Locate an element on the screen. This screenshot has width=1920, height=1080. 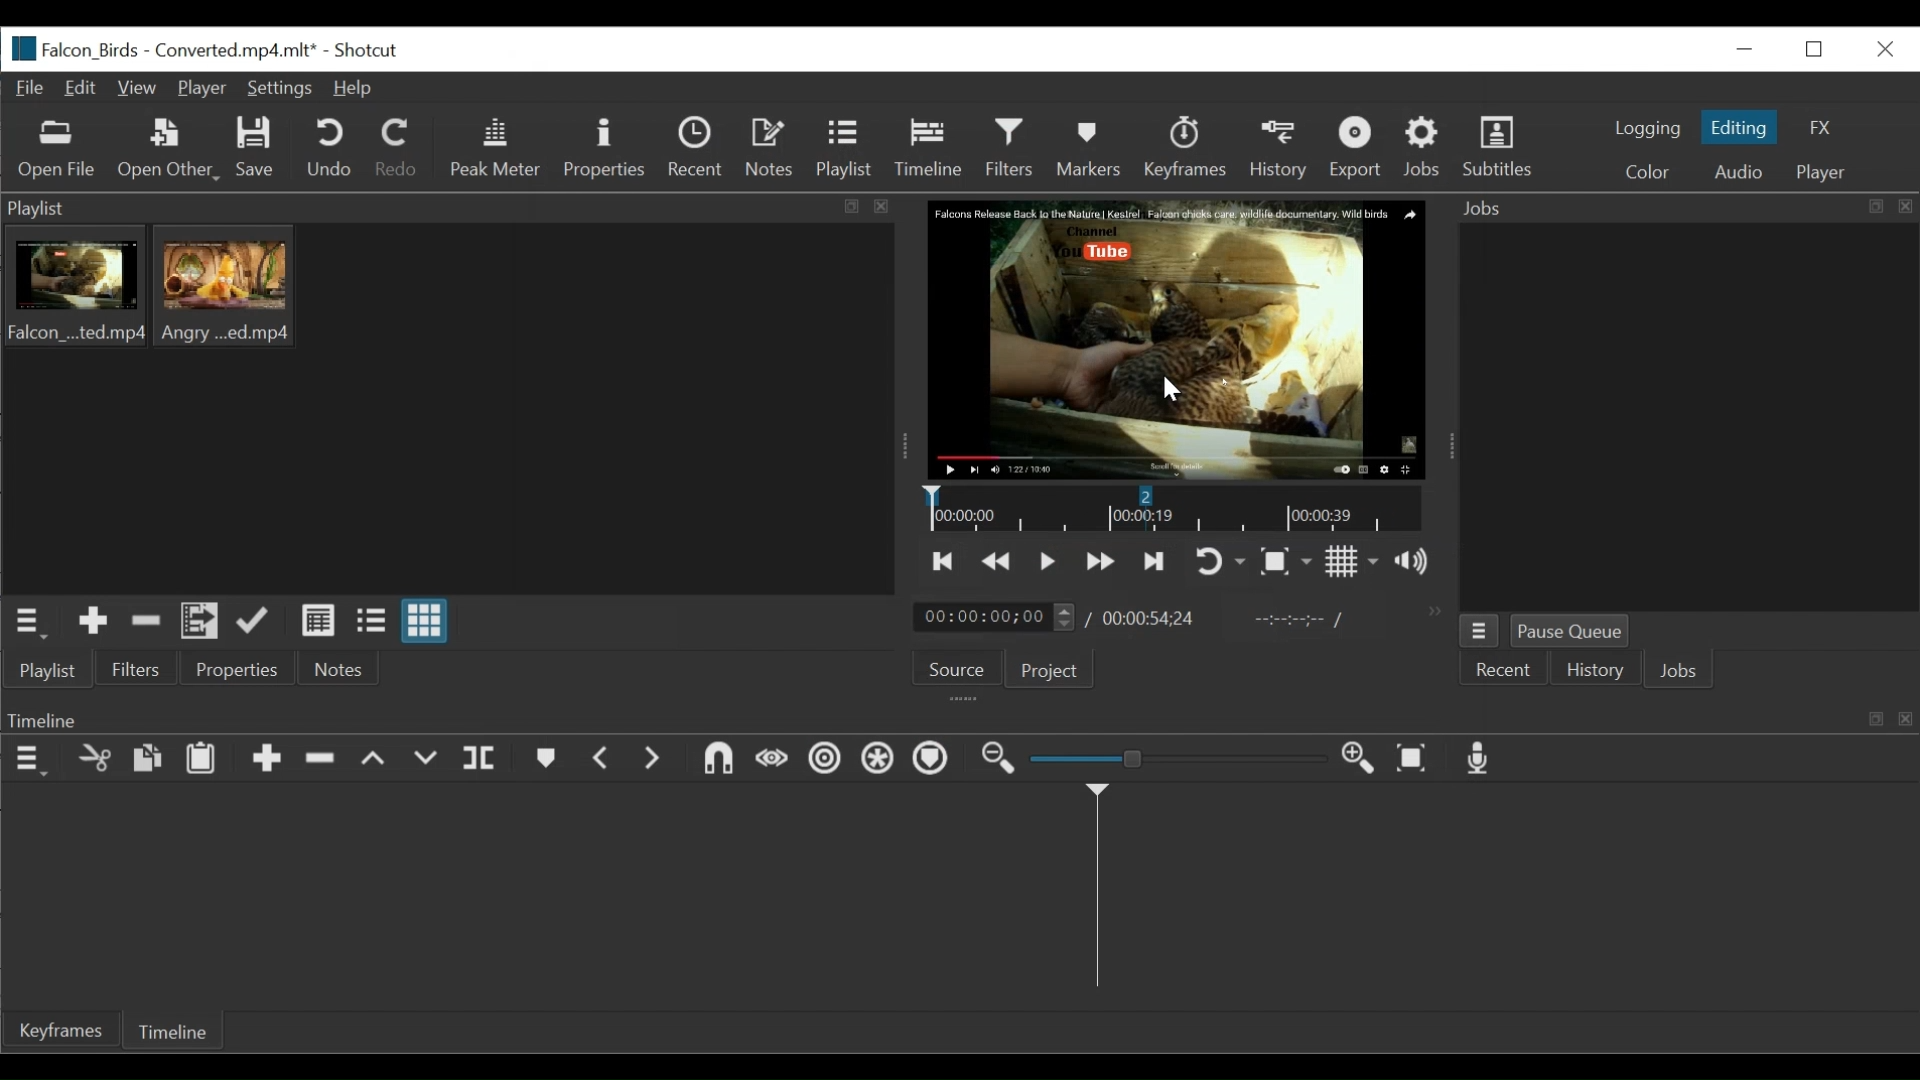
History is located at coordinates (1598, 672).